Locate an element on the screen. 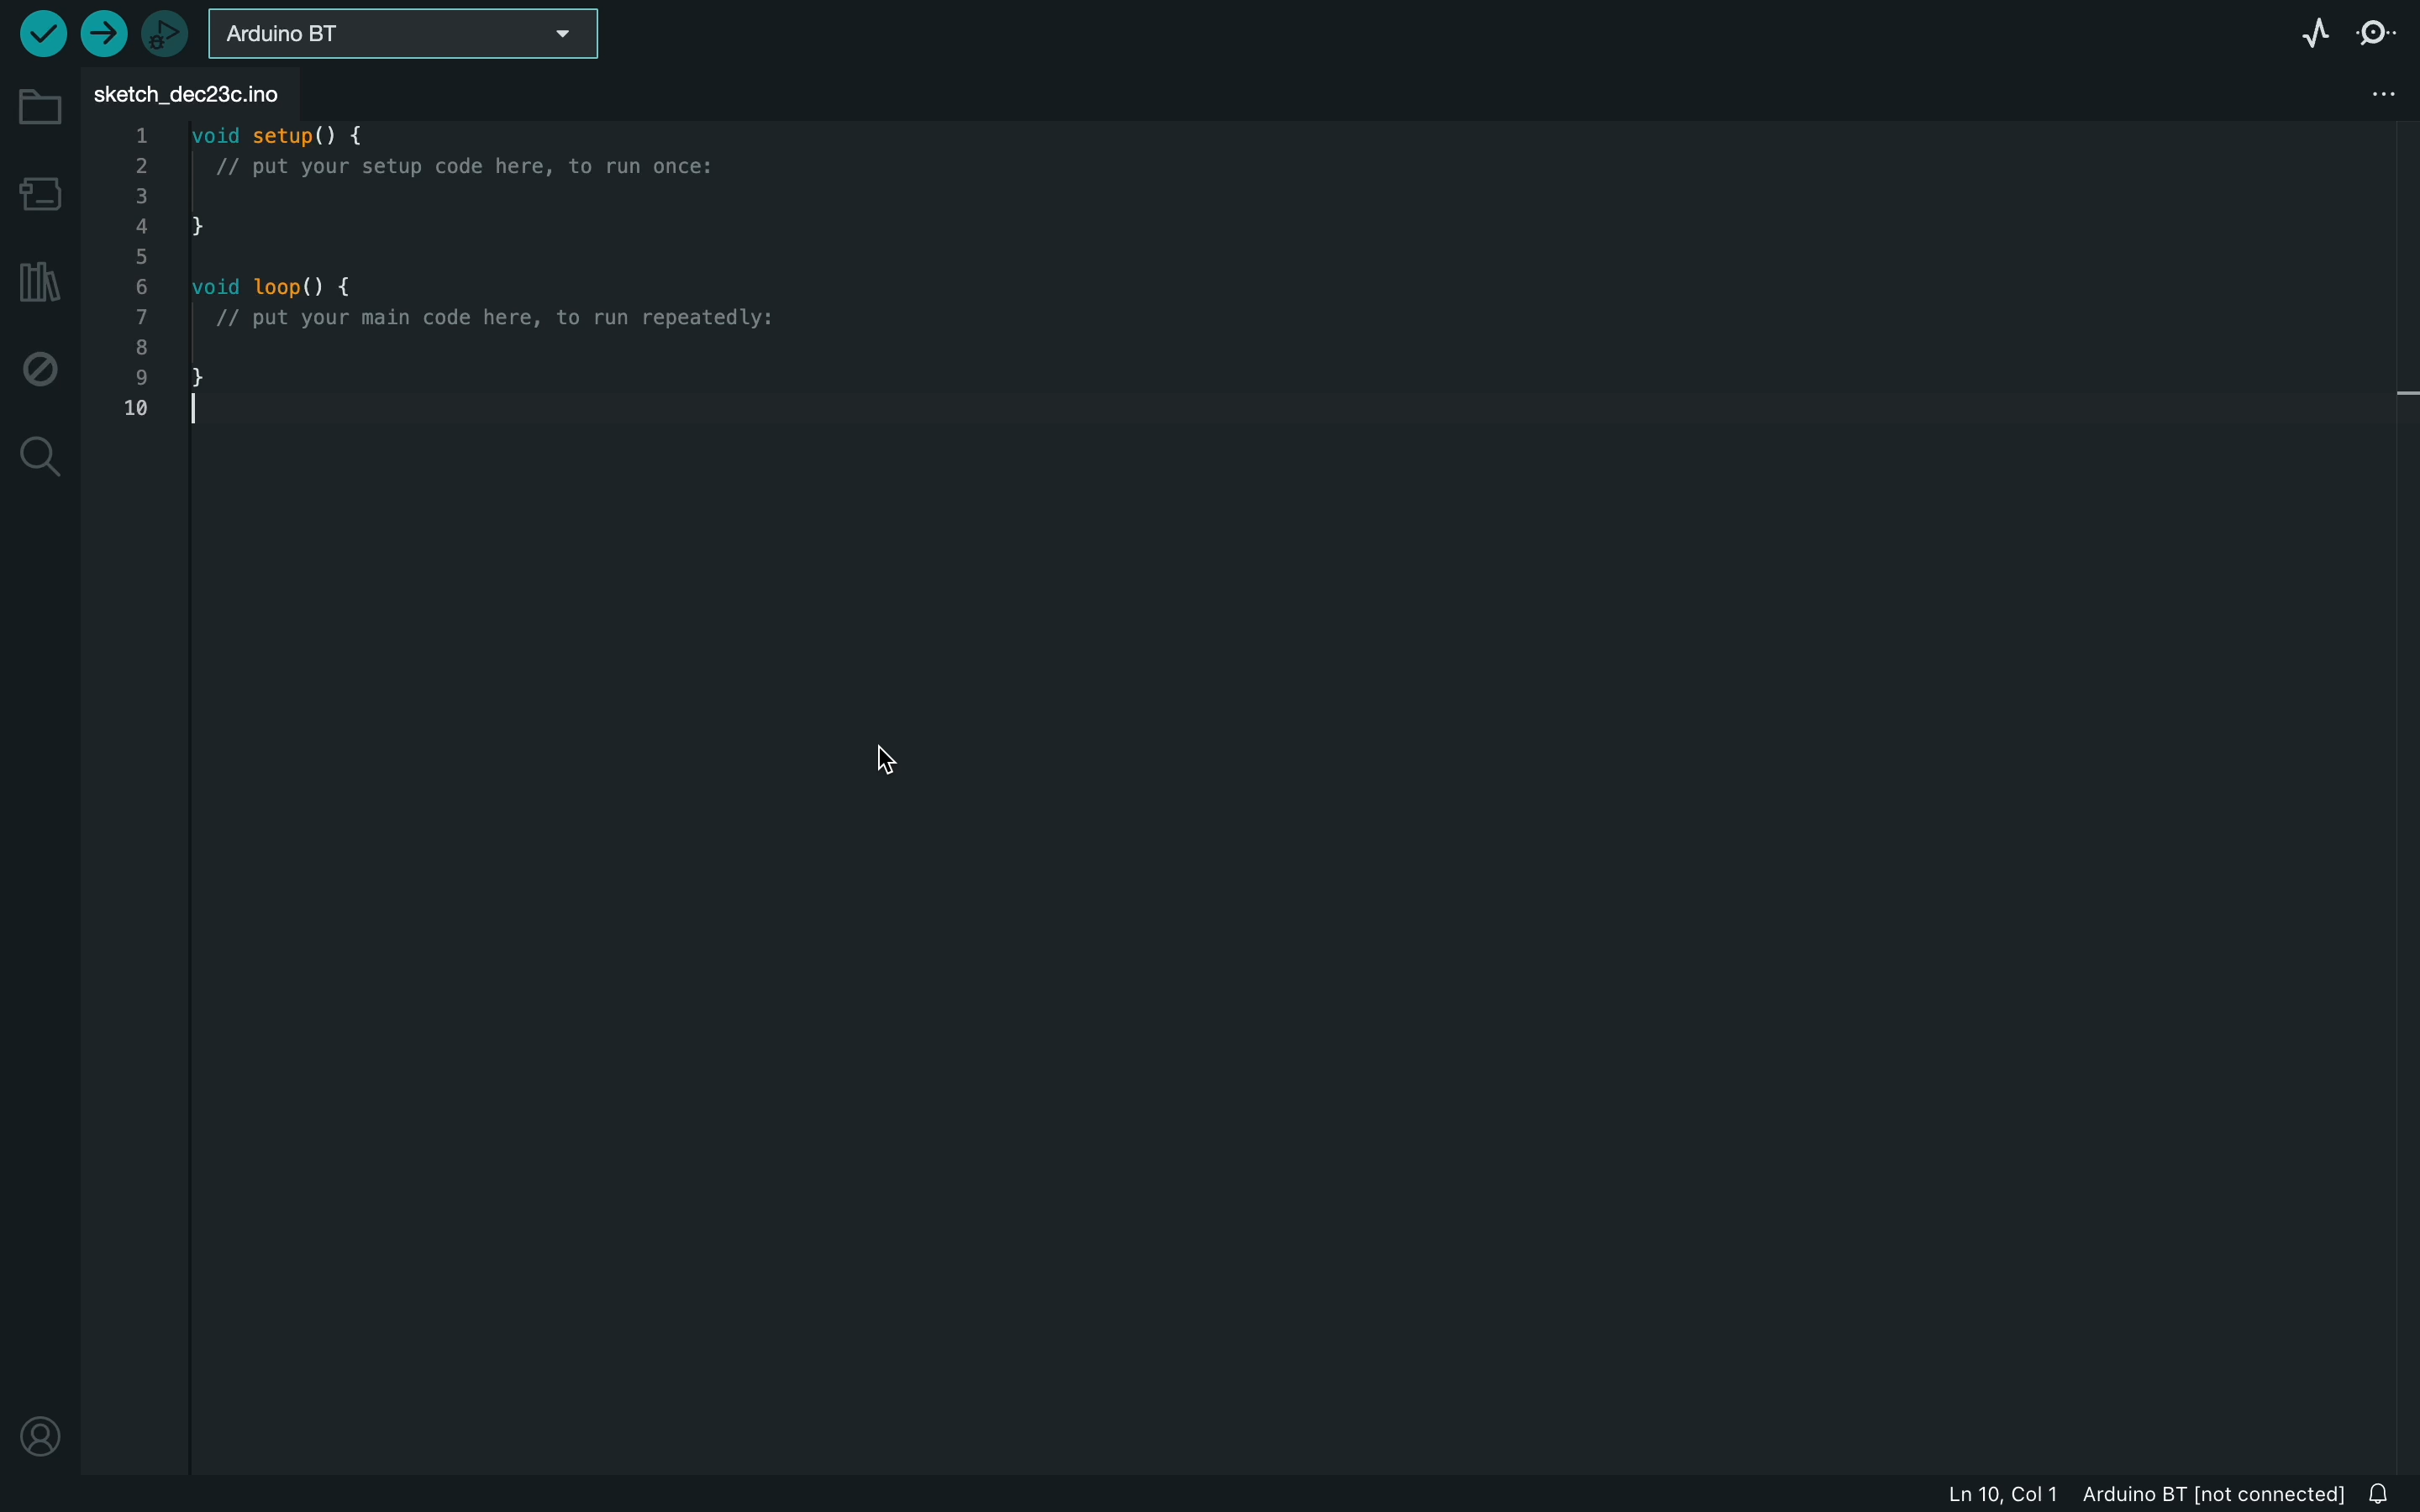 The height and width of the screenshot is (1512, 2420). notification is located at coordinates (2386, 1493).